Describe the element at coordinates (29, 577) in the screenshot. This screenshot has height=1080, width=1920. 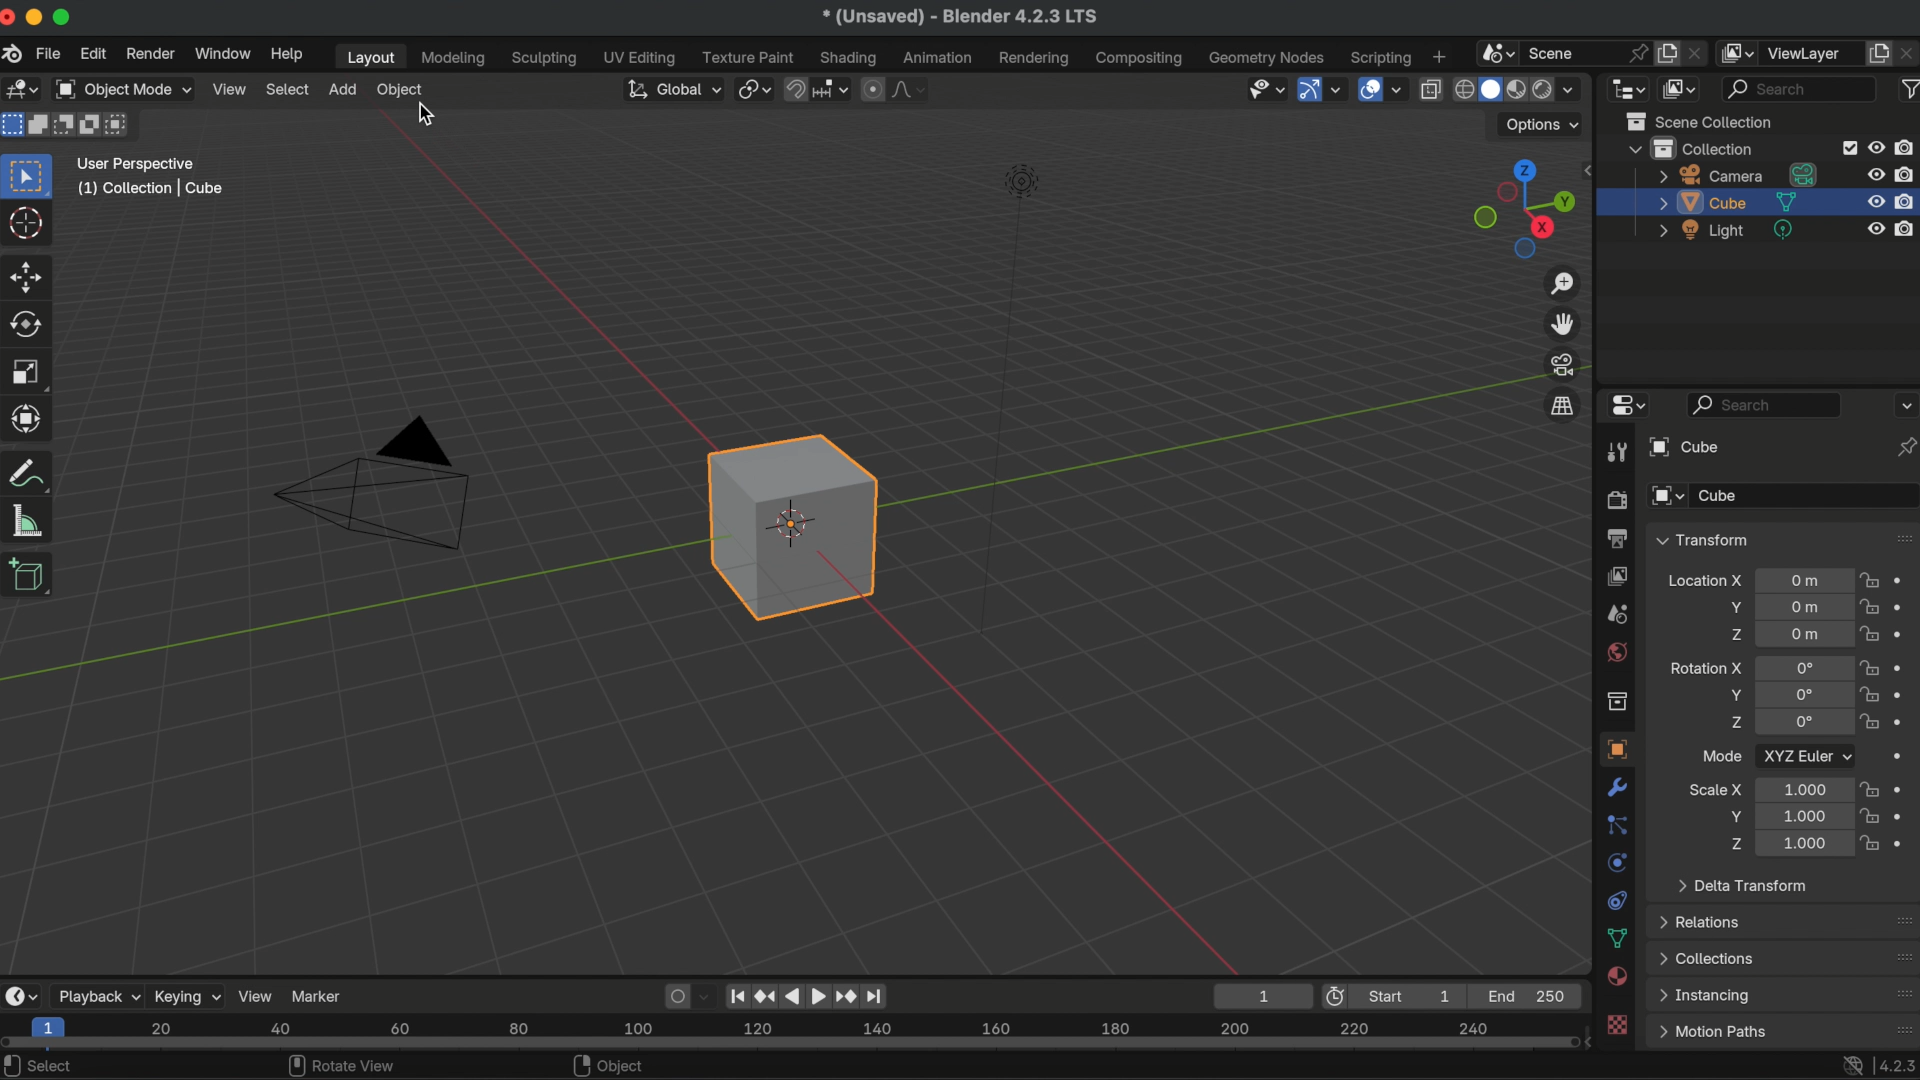
I see `add cube` at that location.